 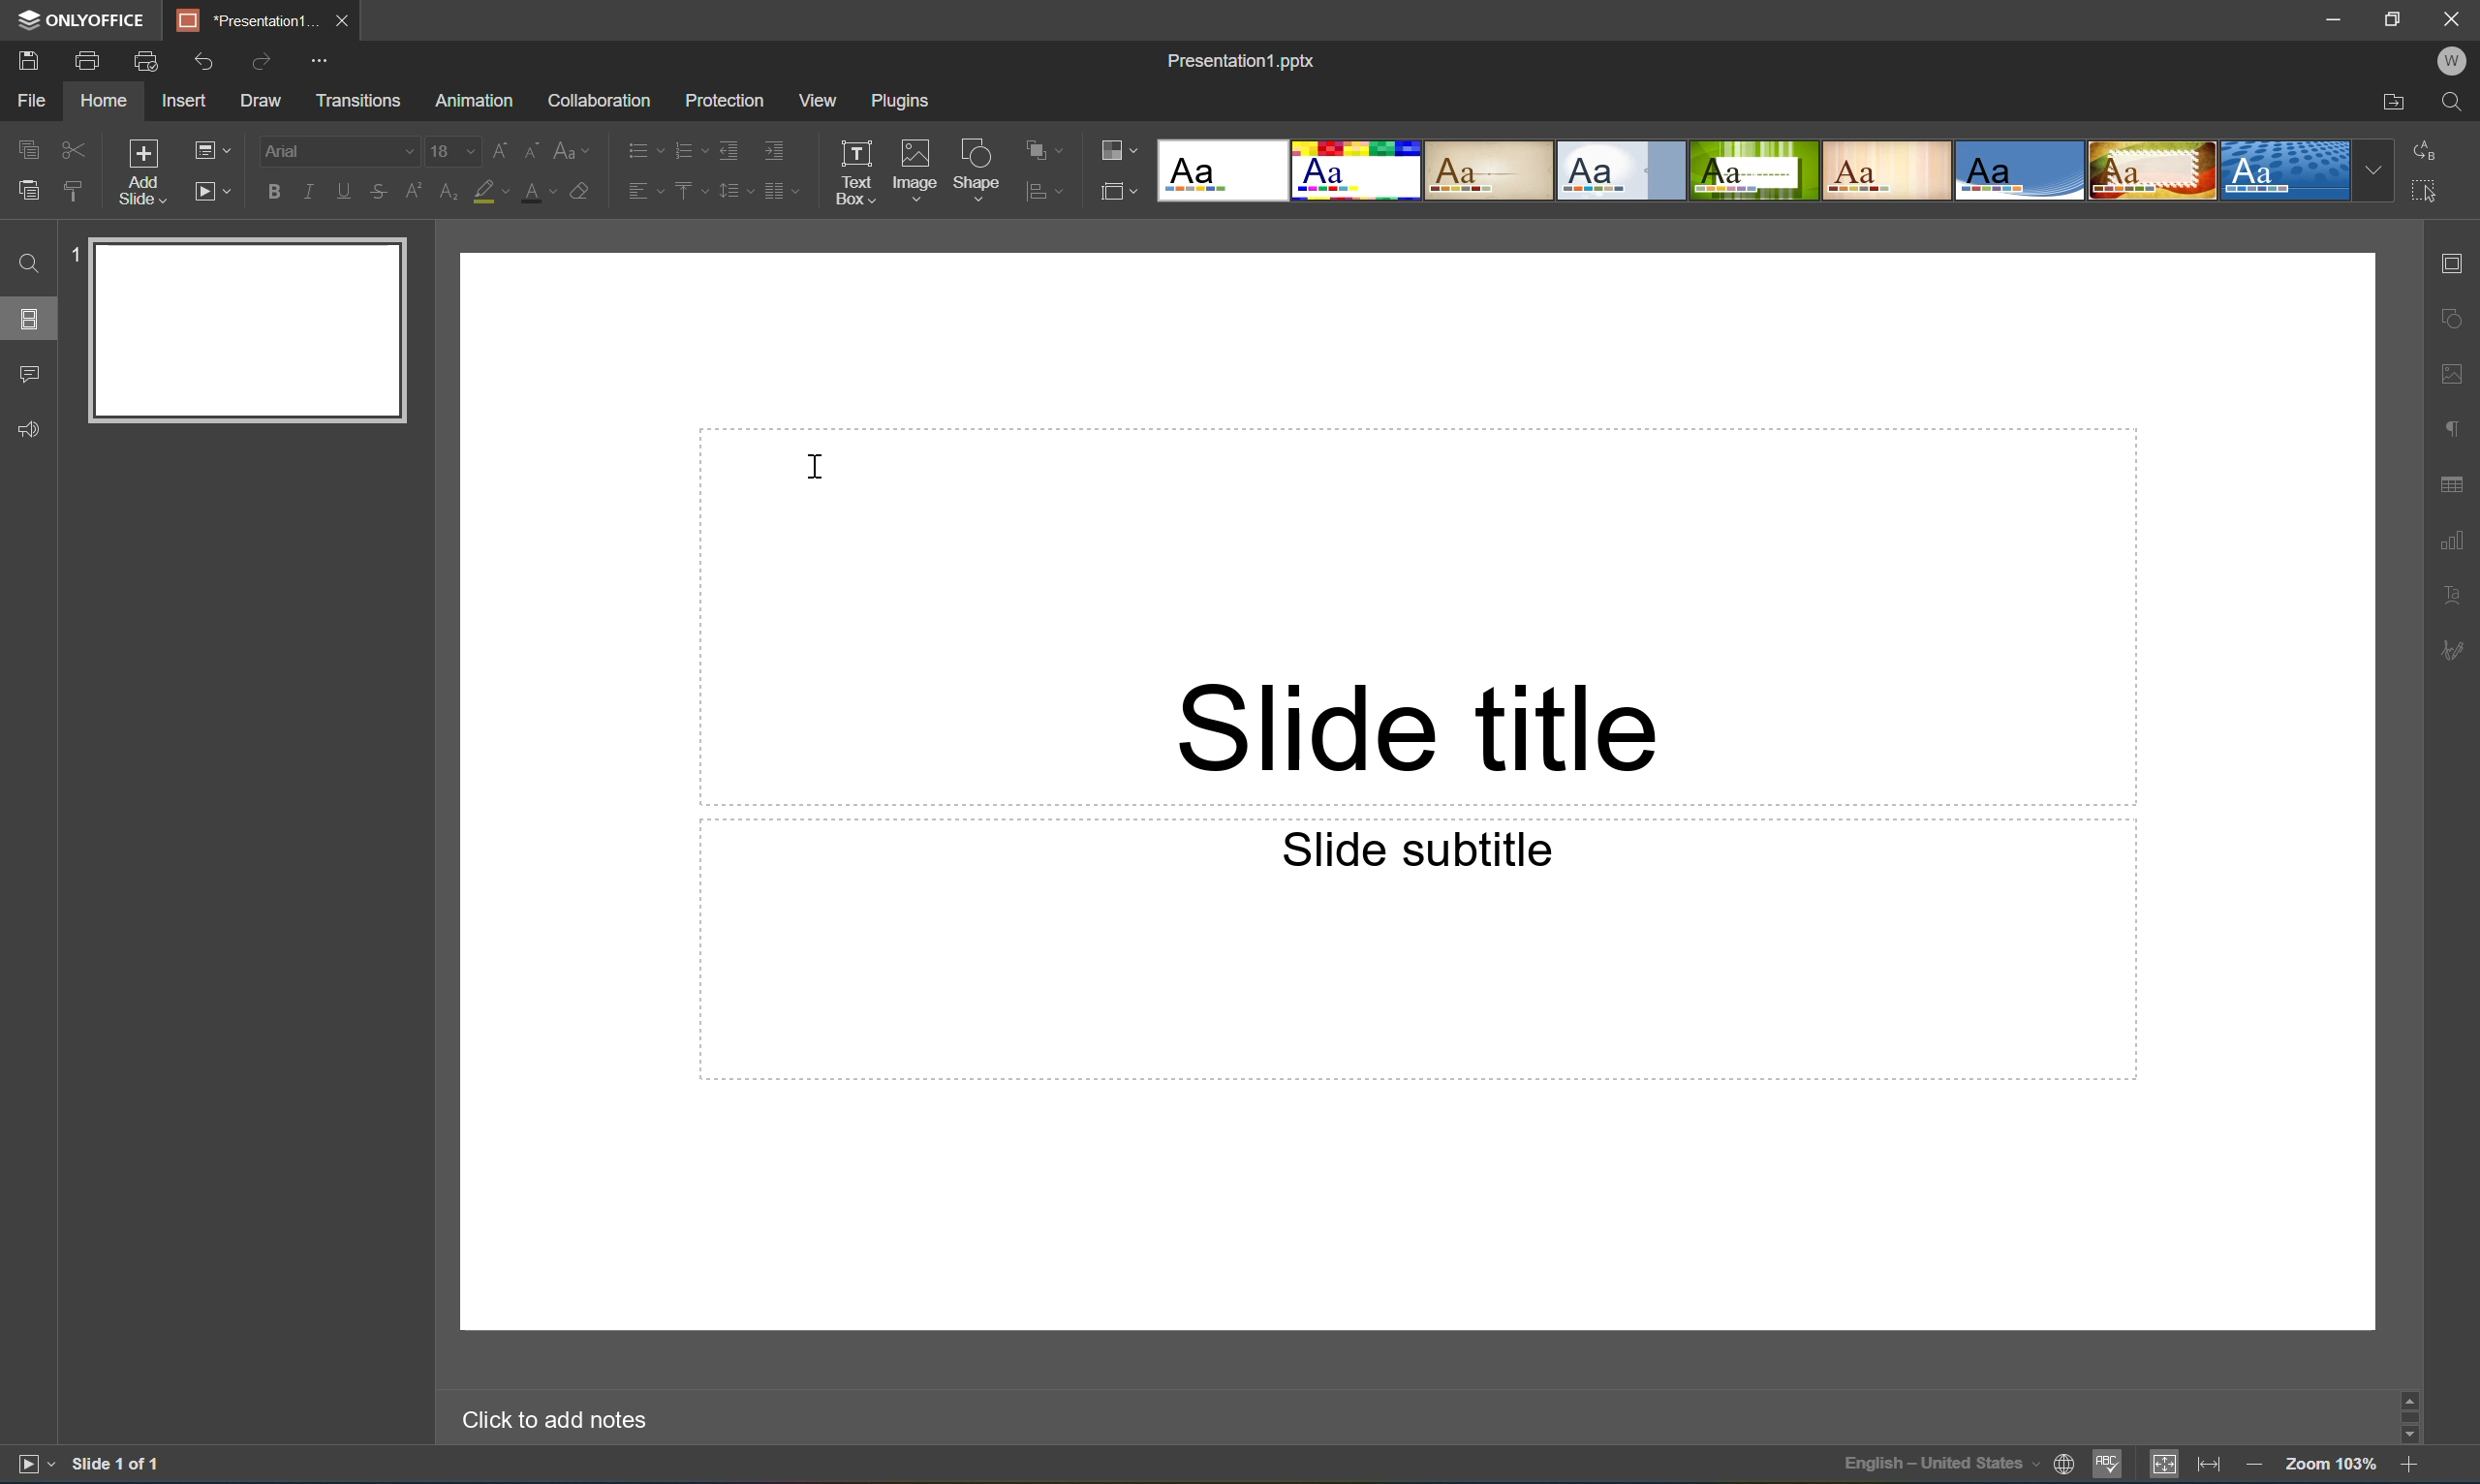 I want to click on Fit to slide, so click(x=2167, y=1463).